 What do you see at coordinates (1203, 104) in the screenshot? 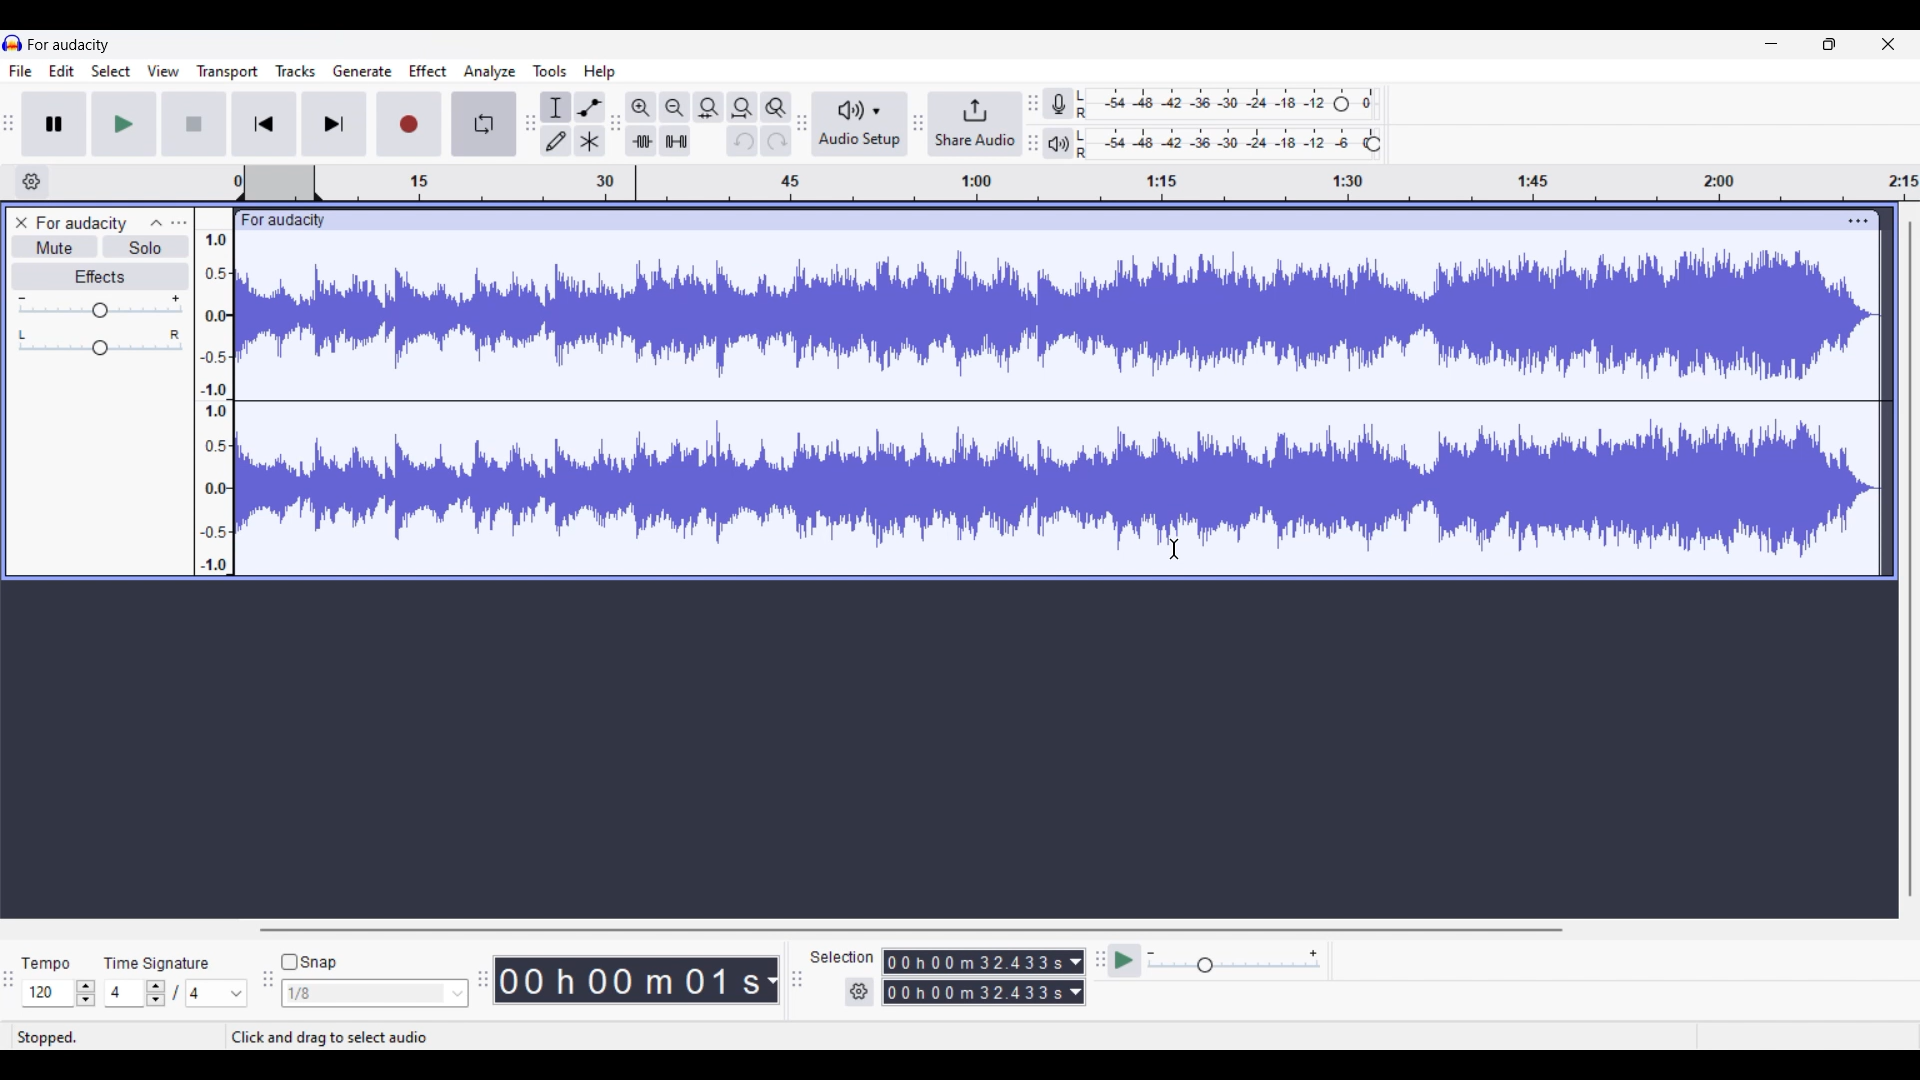
I see `Recording level` at bounding box center [1203, 104].